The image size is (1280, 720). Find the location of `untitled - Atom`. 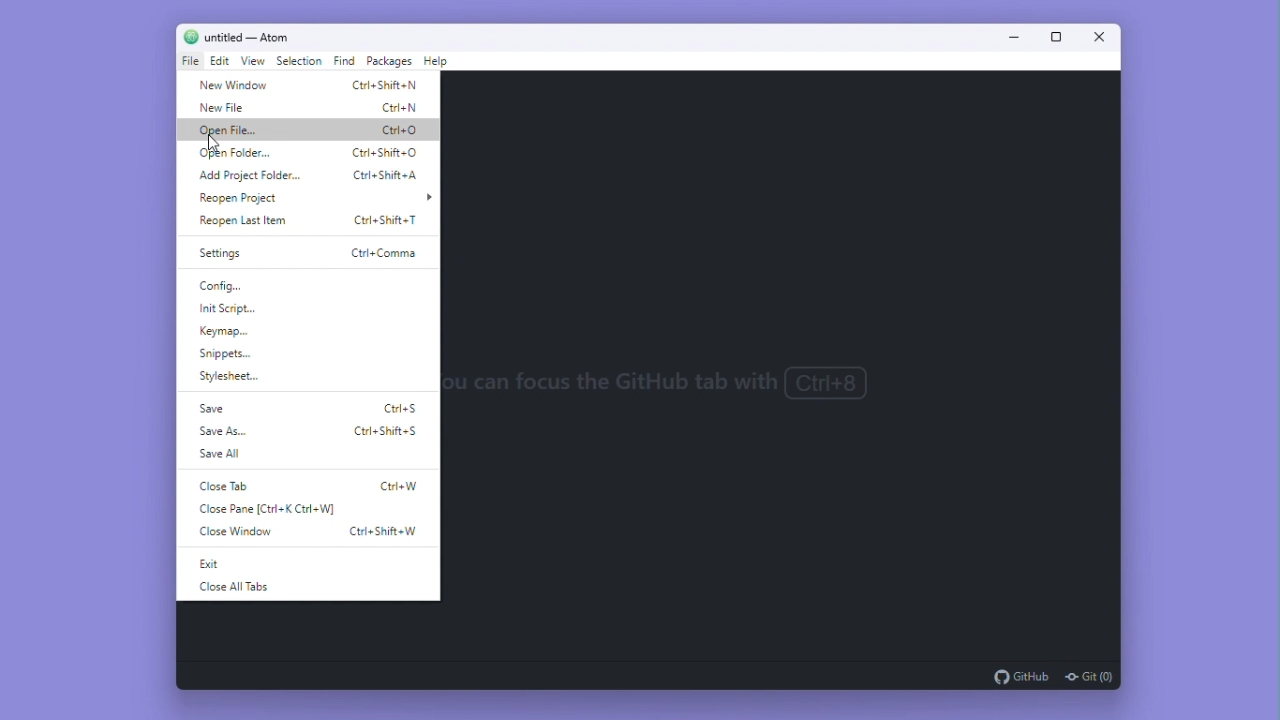

untitled - Atom is located at coordinates (256, 36).